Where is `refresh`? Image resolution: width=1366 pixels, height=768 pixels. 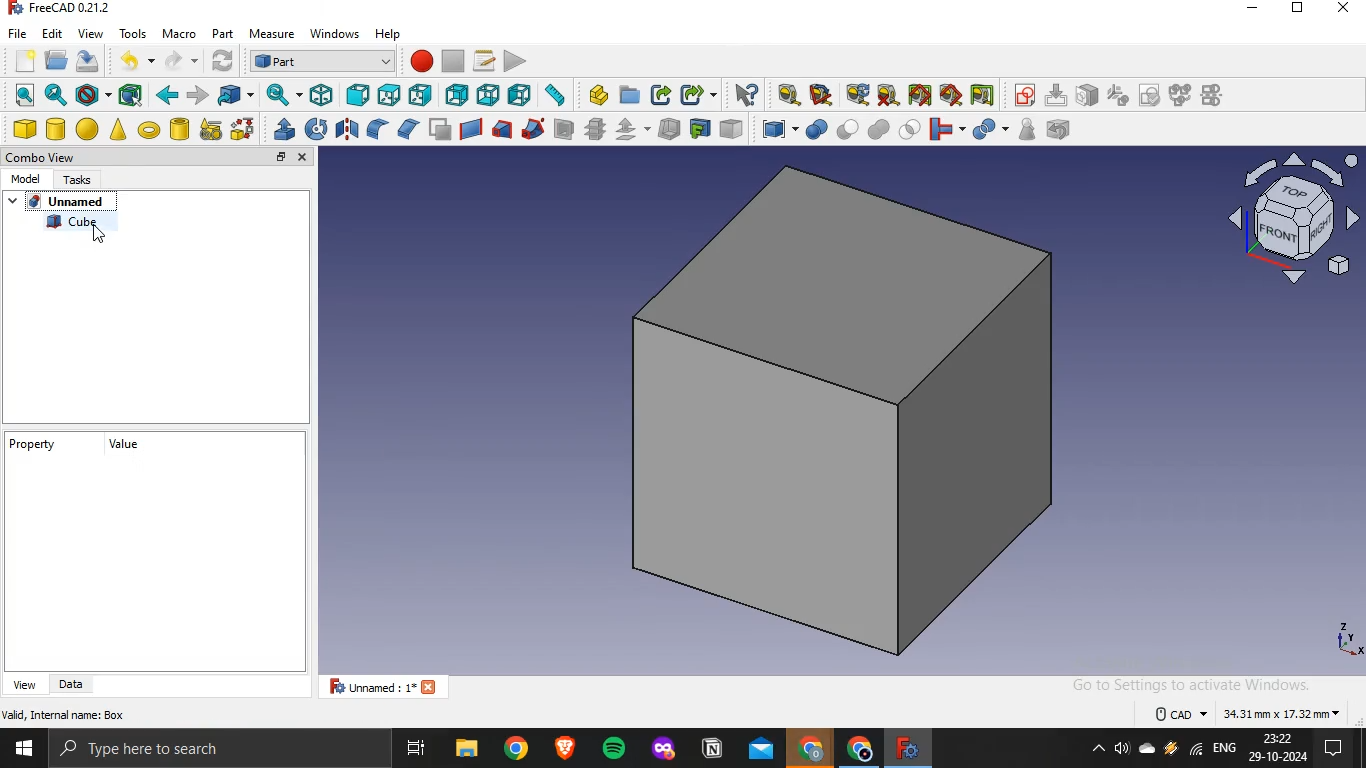 refresh is located at coordinates (220, 61).